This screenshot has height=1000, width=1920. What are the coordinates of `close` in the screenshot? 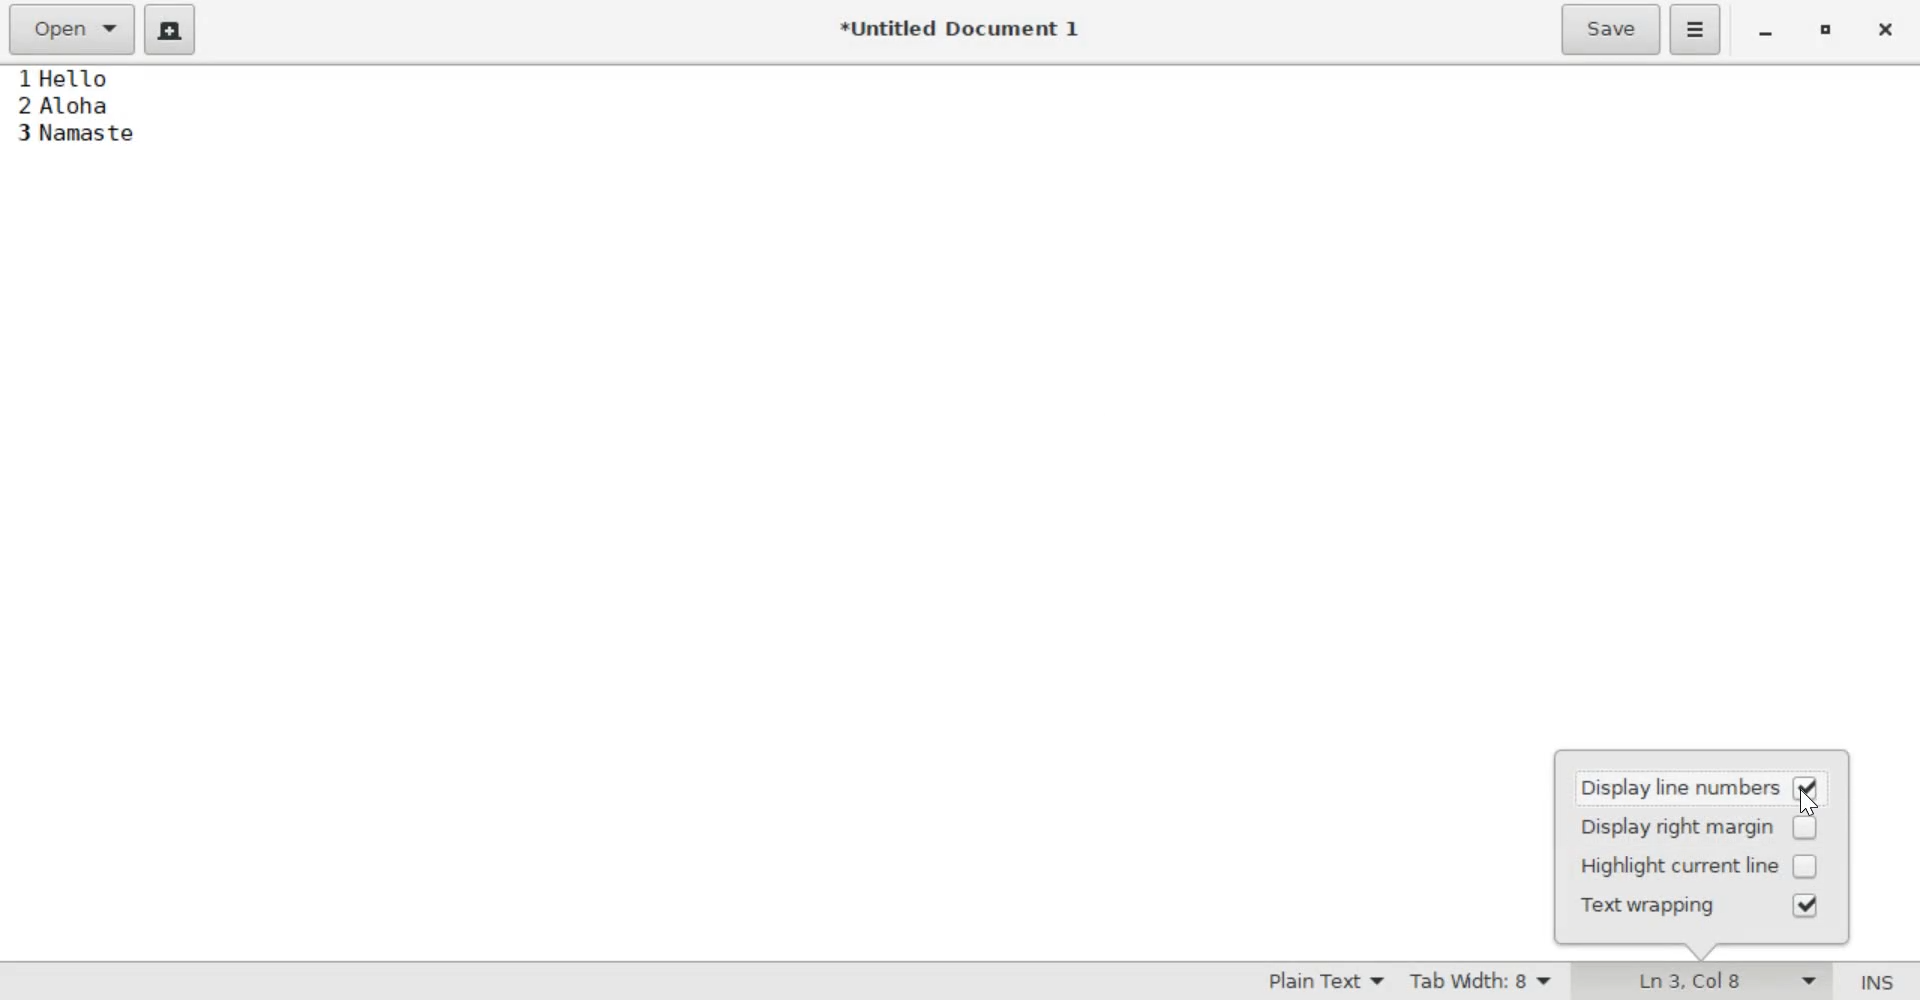 It's located at (1890, 31).